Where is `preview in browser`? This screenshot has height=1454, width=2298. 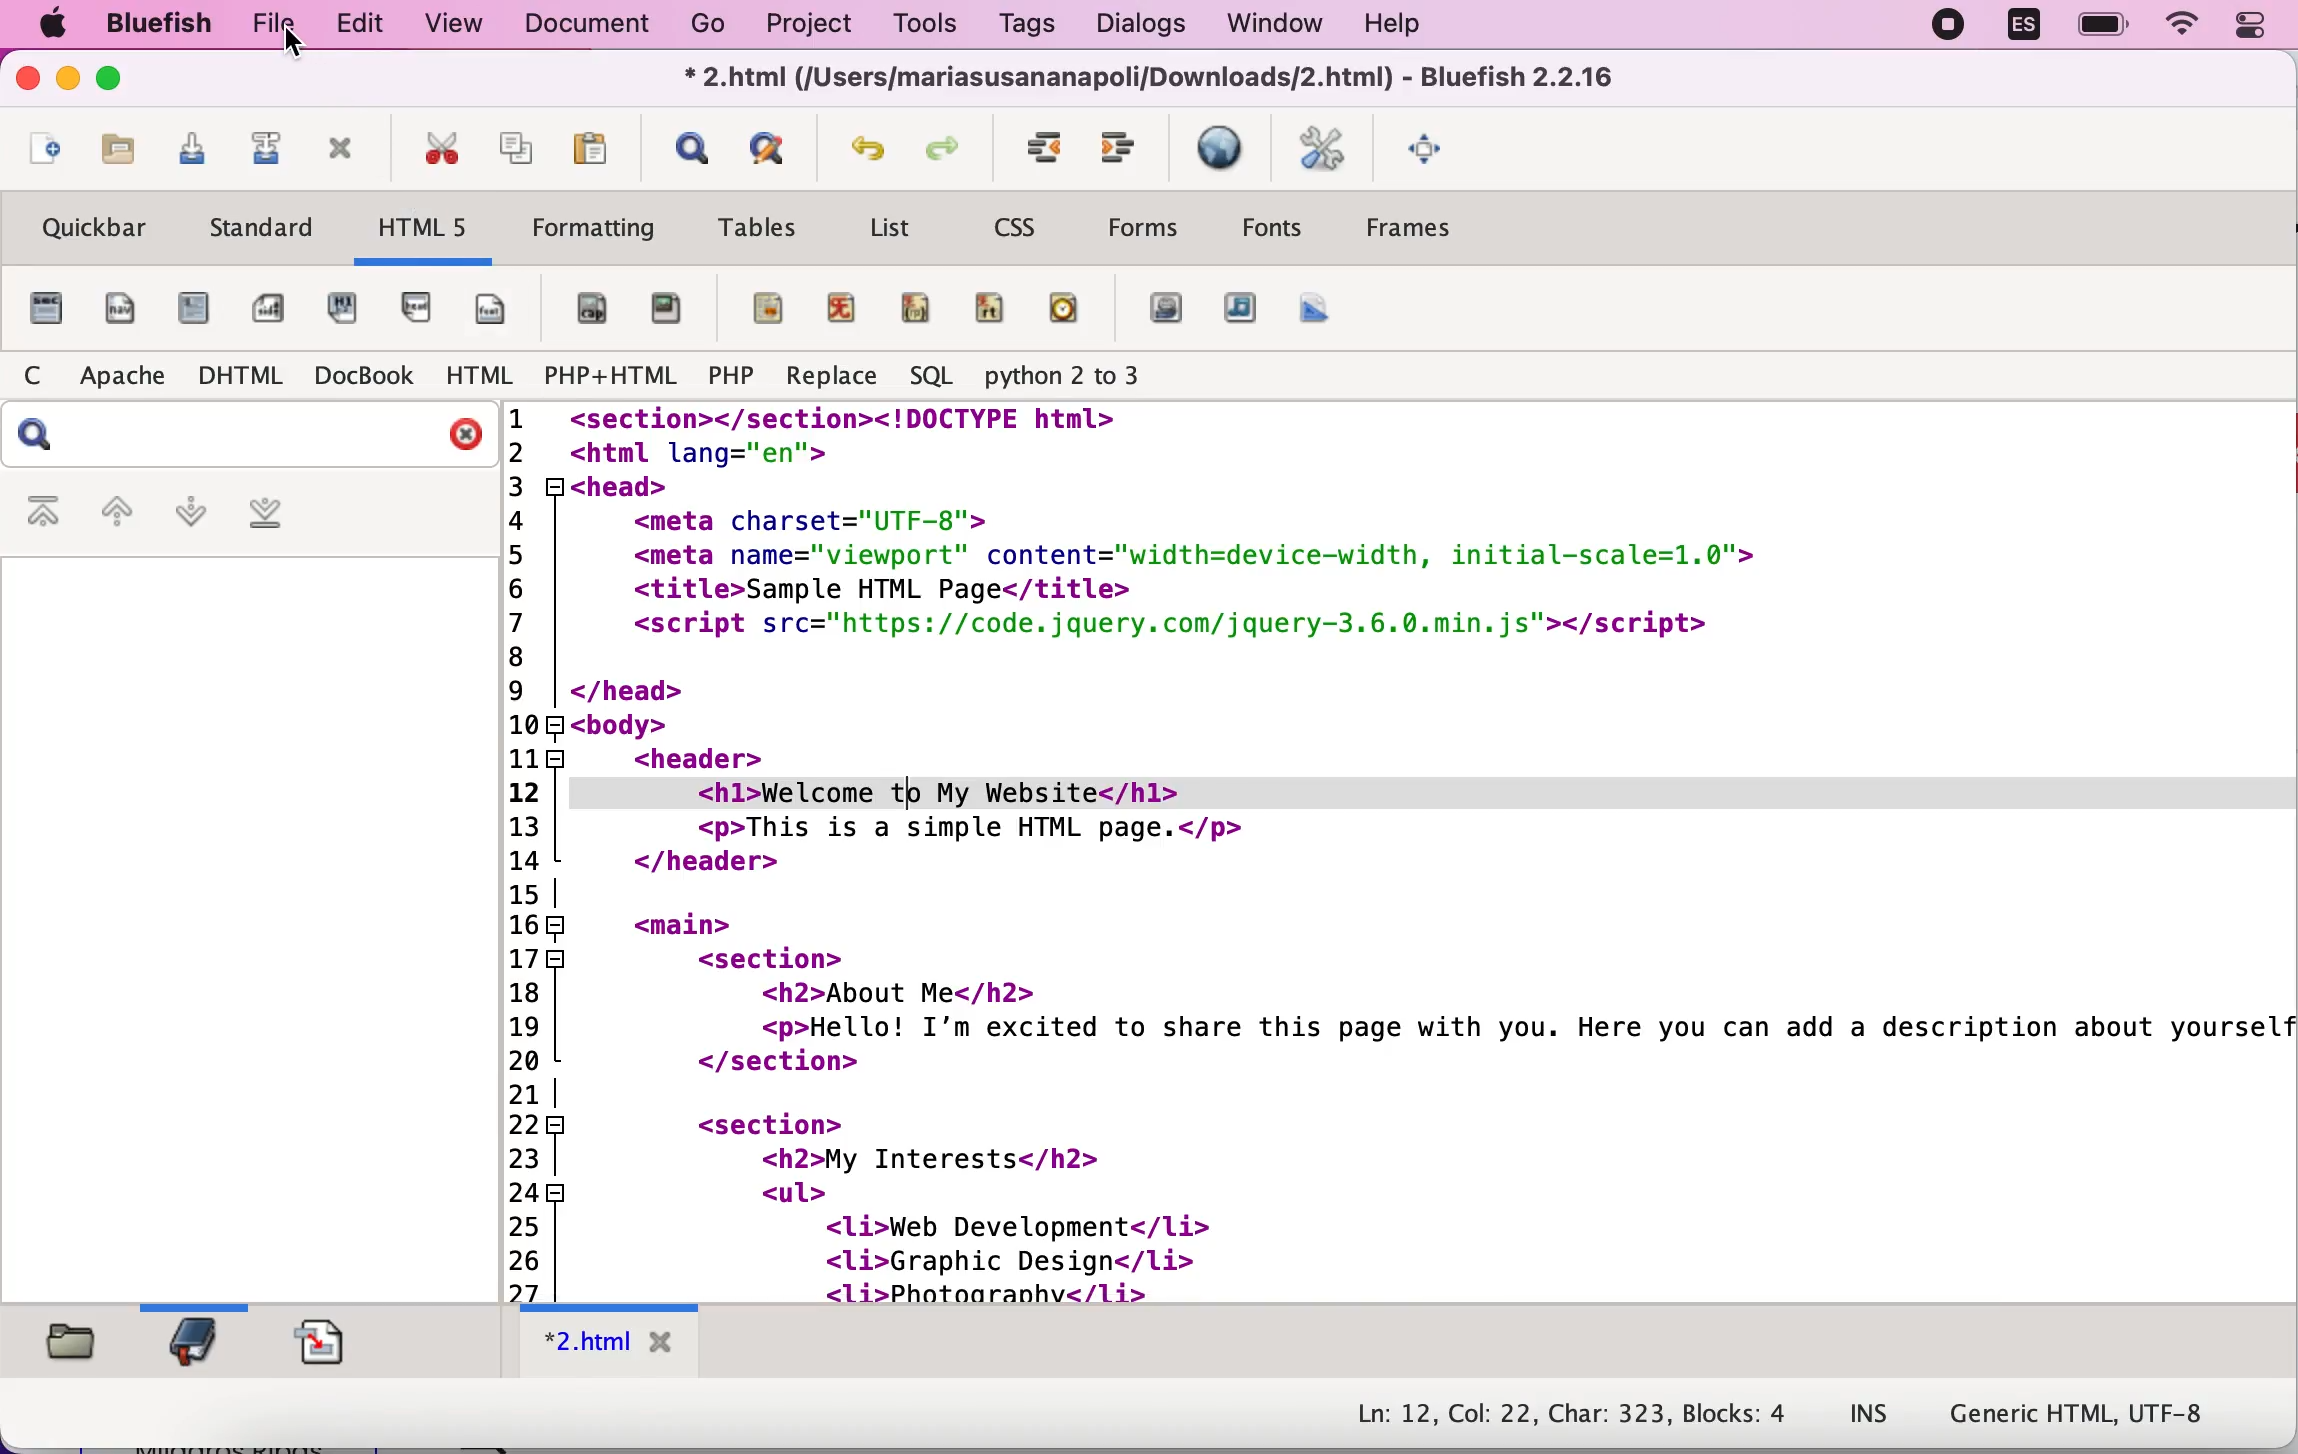 preview in browser is located at coordinates (1221, 150).